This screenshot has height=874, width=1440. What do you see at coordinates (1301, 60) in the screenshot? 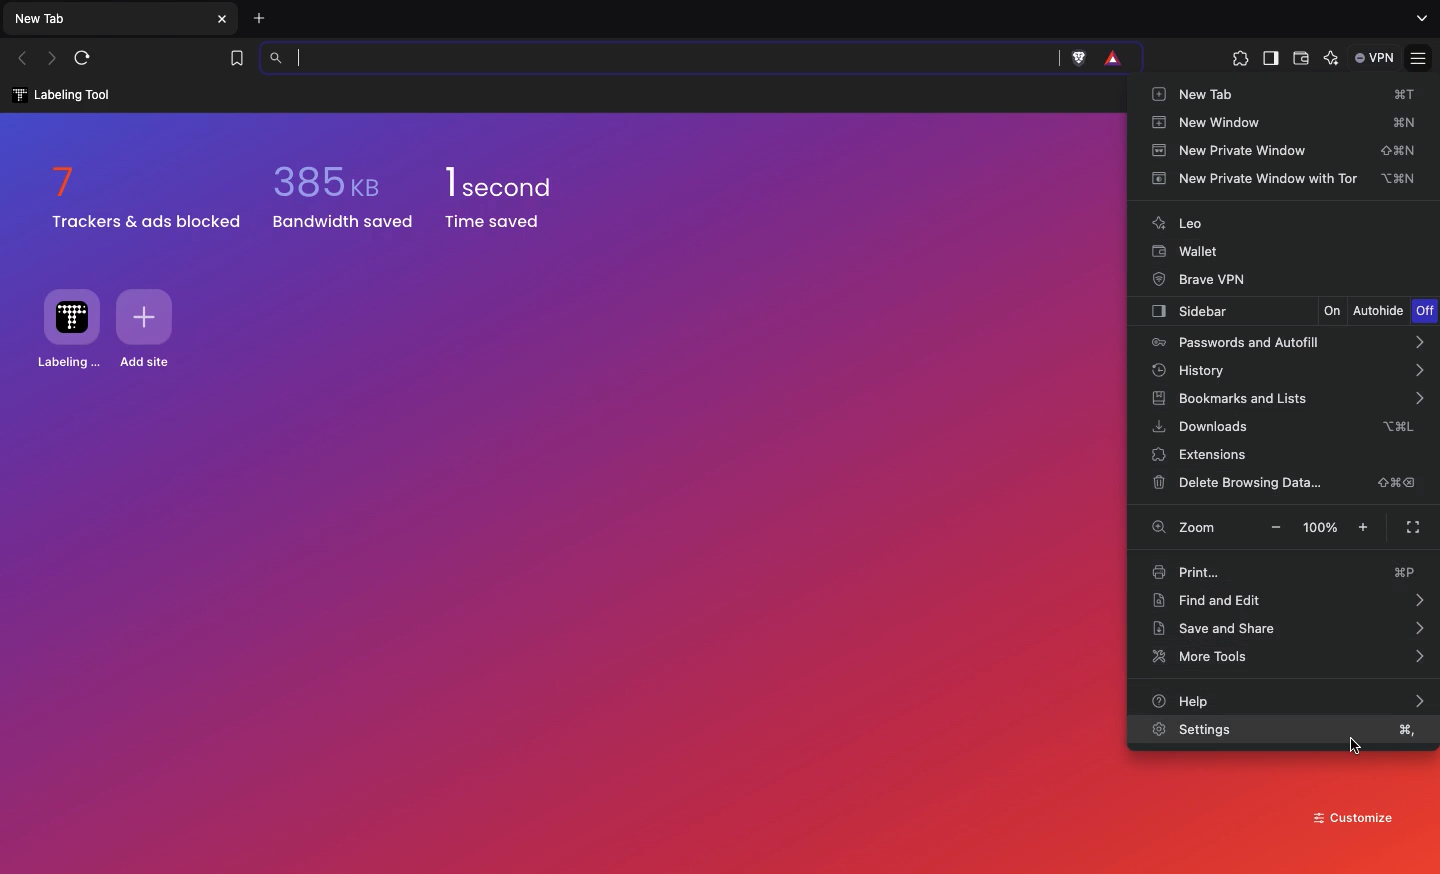
I see `Wallet` at bounding box center [1301, 60].